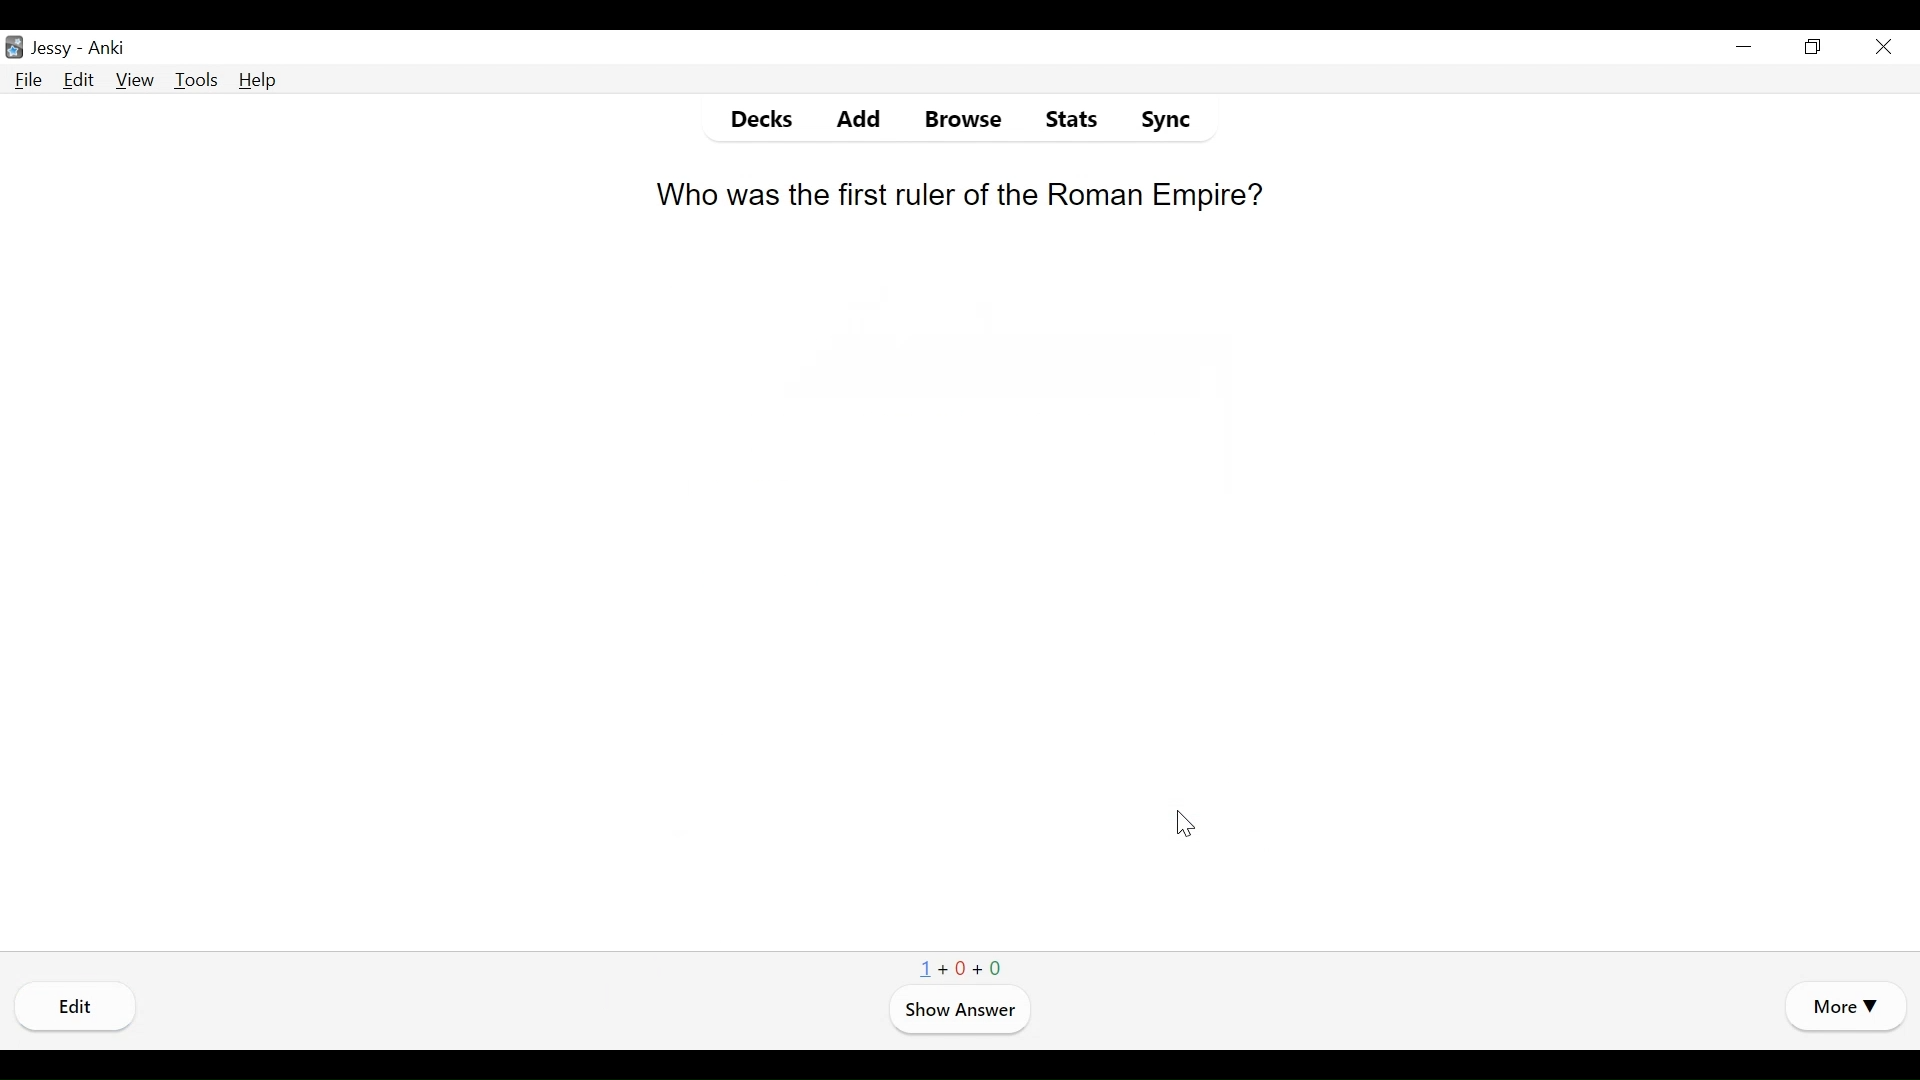 This screenshot has width=1920, height=1080. Describe the element at coordinates (1160, 119) in the screenshot. I see `Sync` at that location.